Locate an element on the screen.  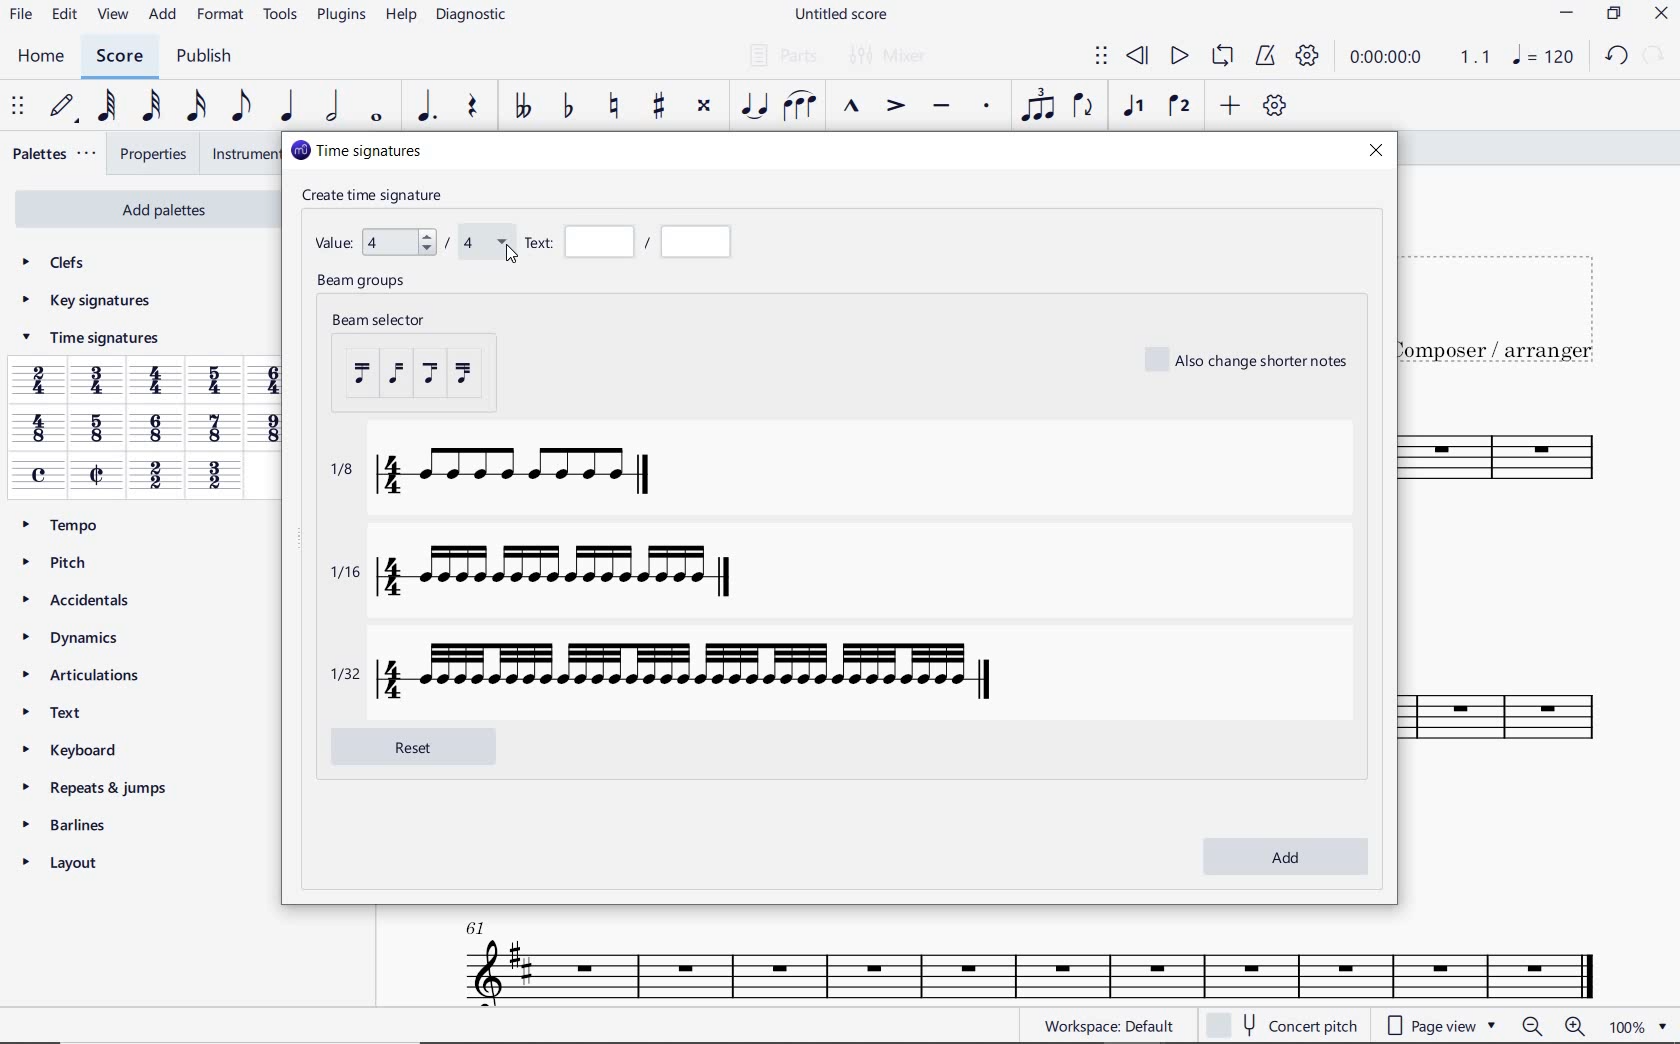
TEMPO is located at coordinates (68, 525).